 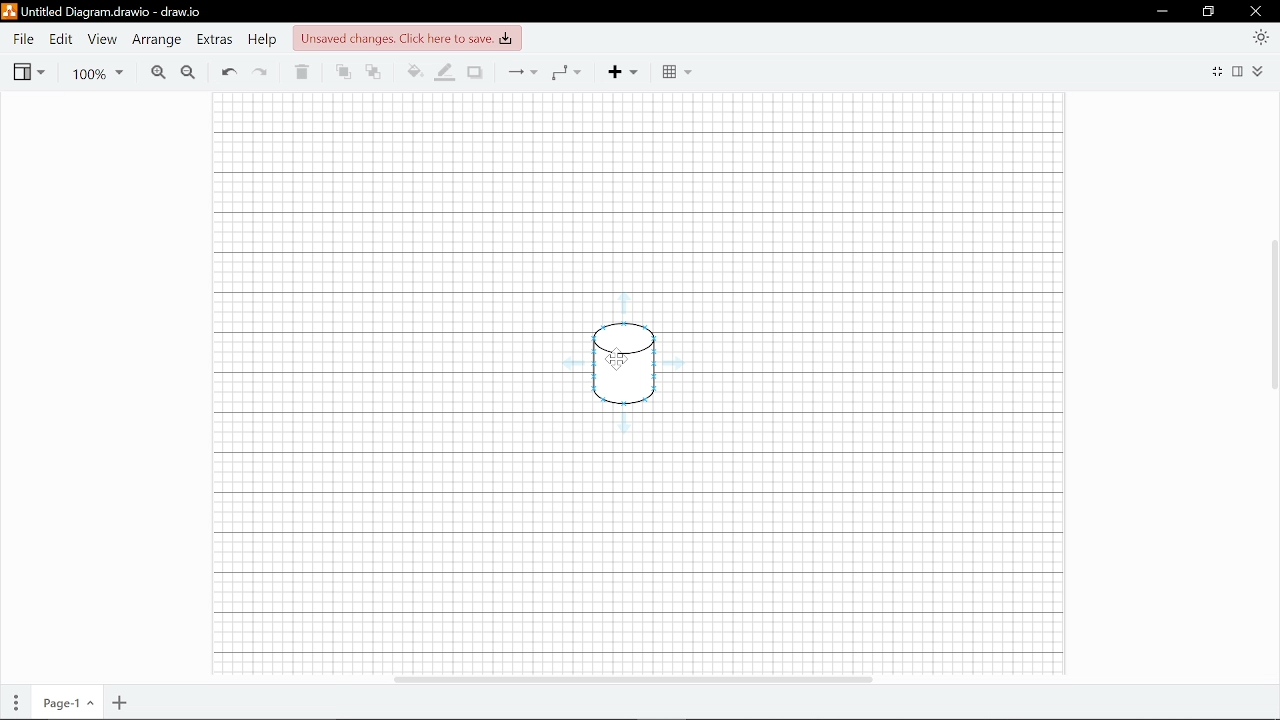 I want to click on Minimize, so click(x=1163, y=11).